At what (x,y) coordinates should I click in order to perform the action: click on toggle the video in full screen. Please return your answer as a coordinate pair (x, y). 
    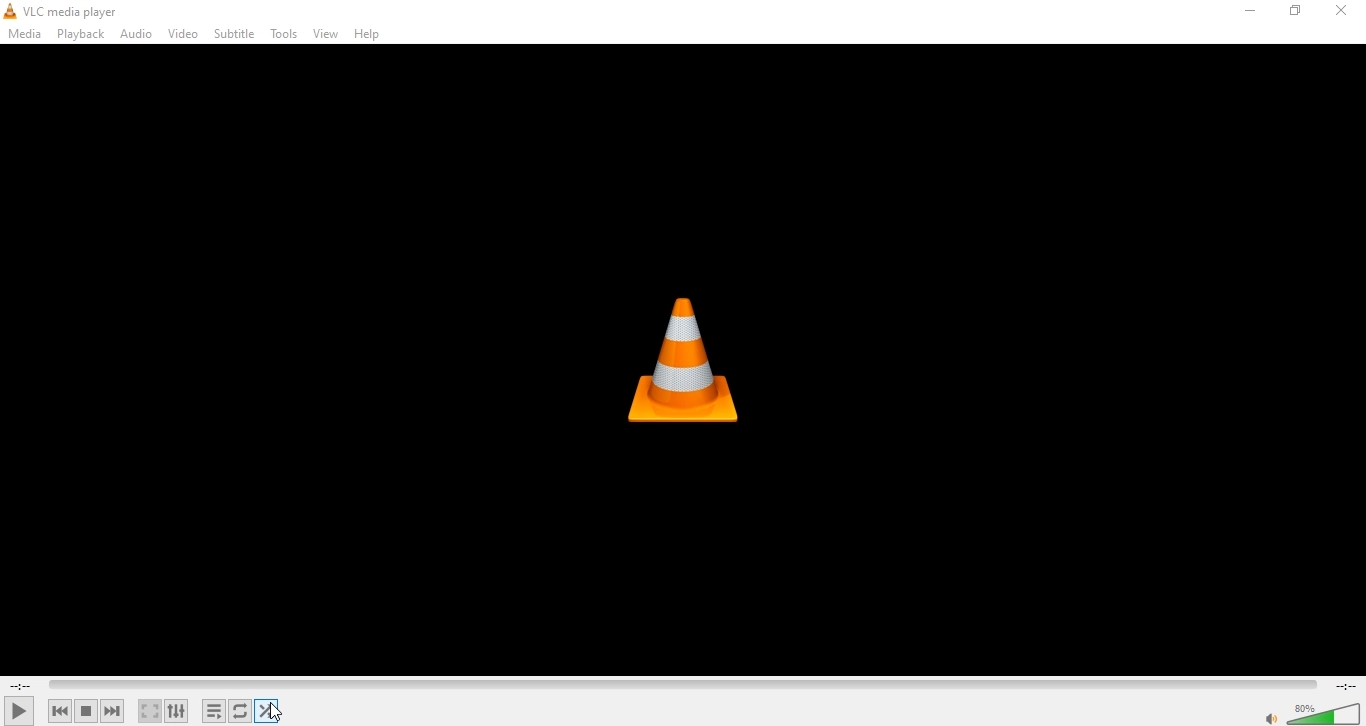
    Looking at the image, I should click on (150, 711).